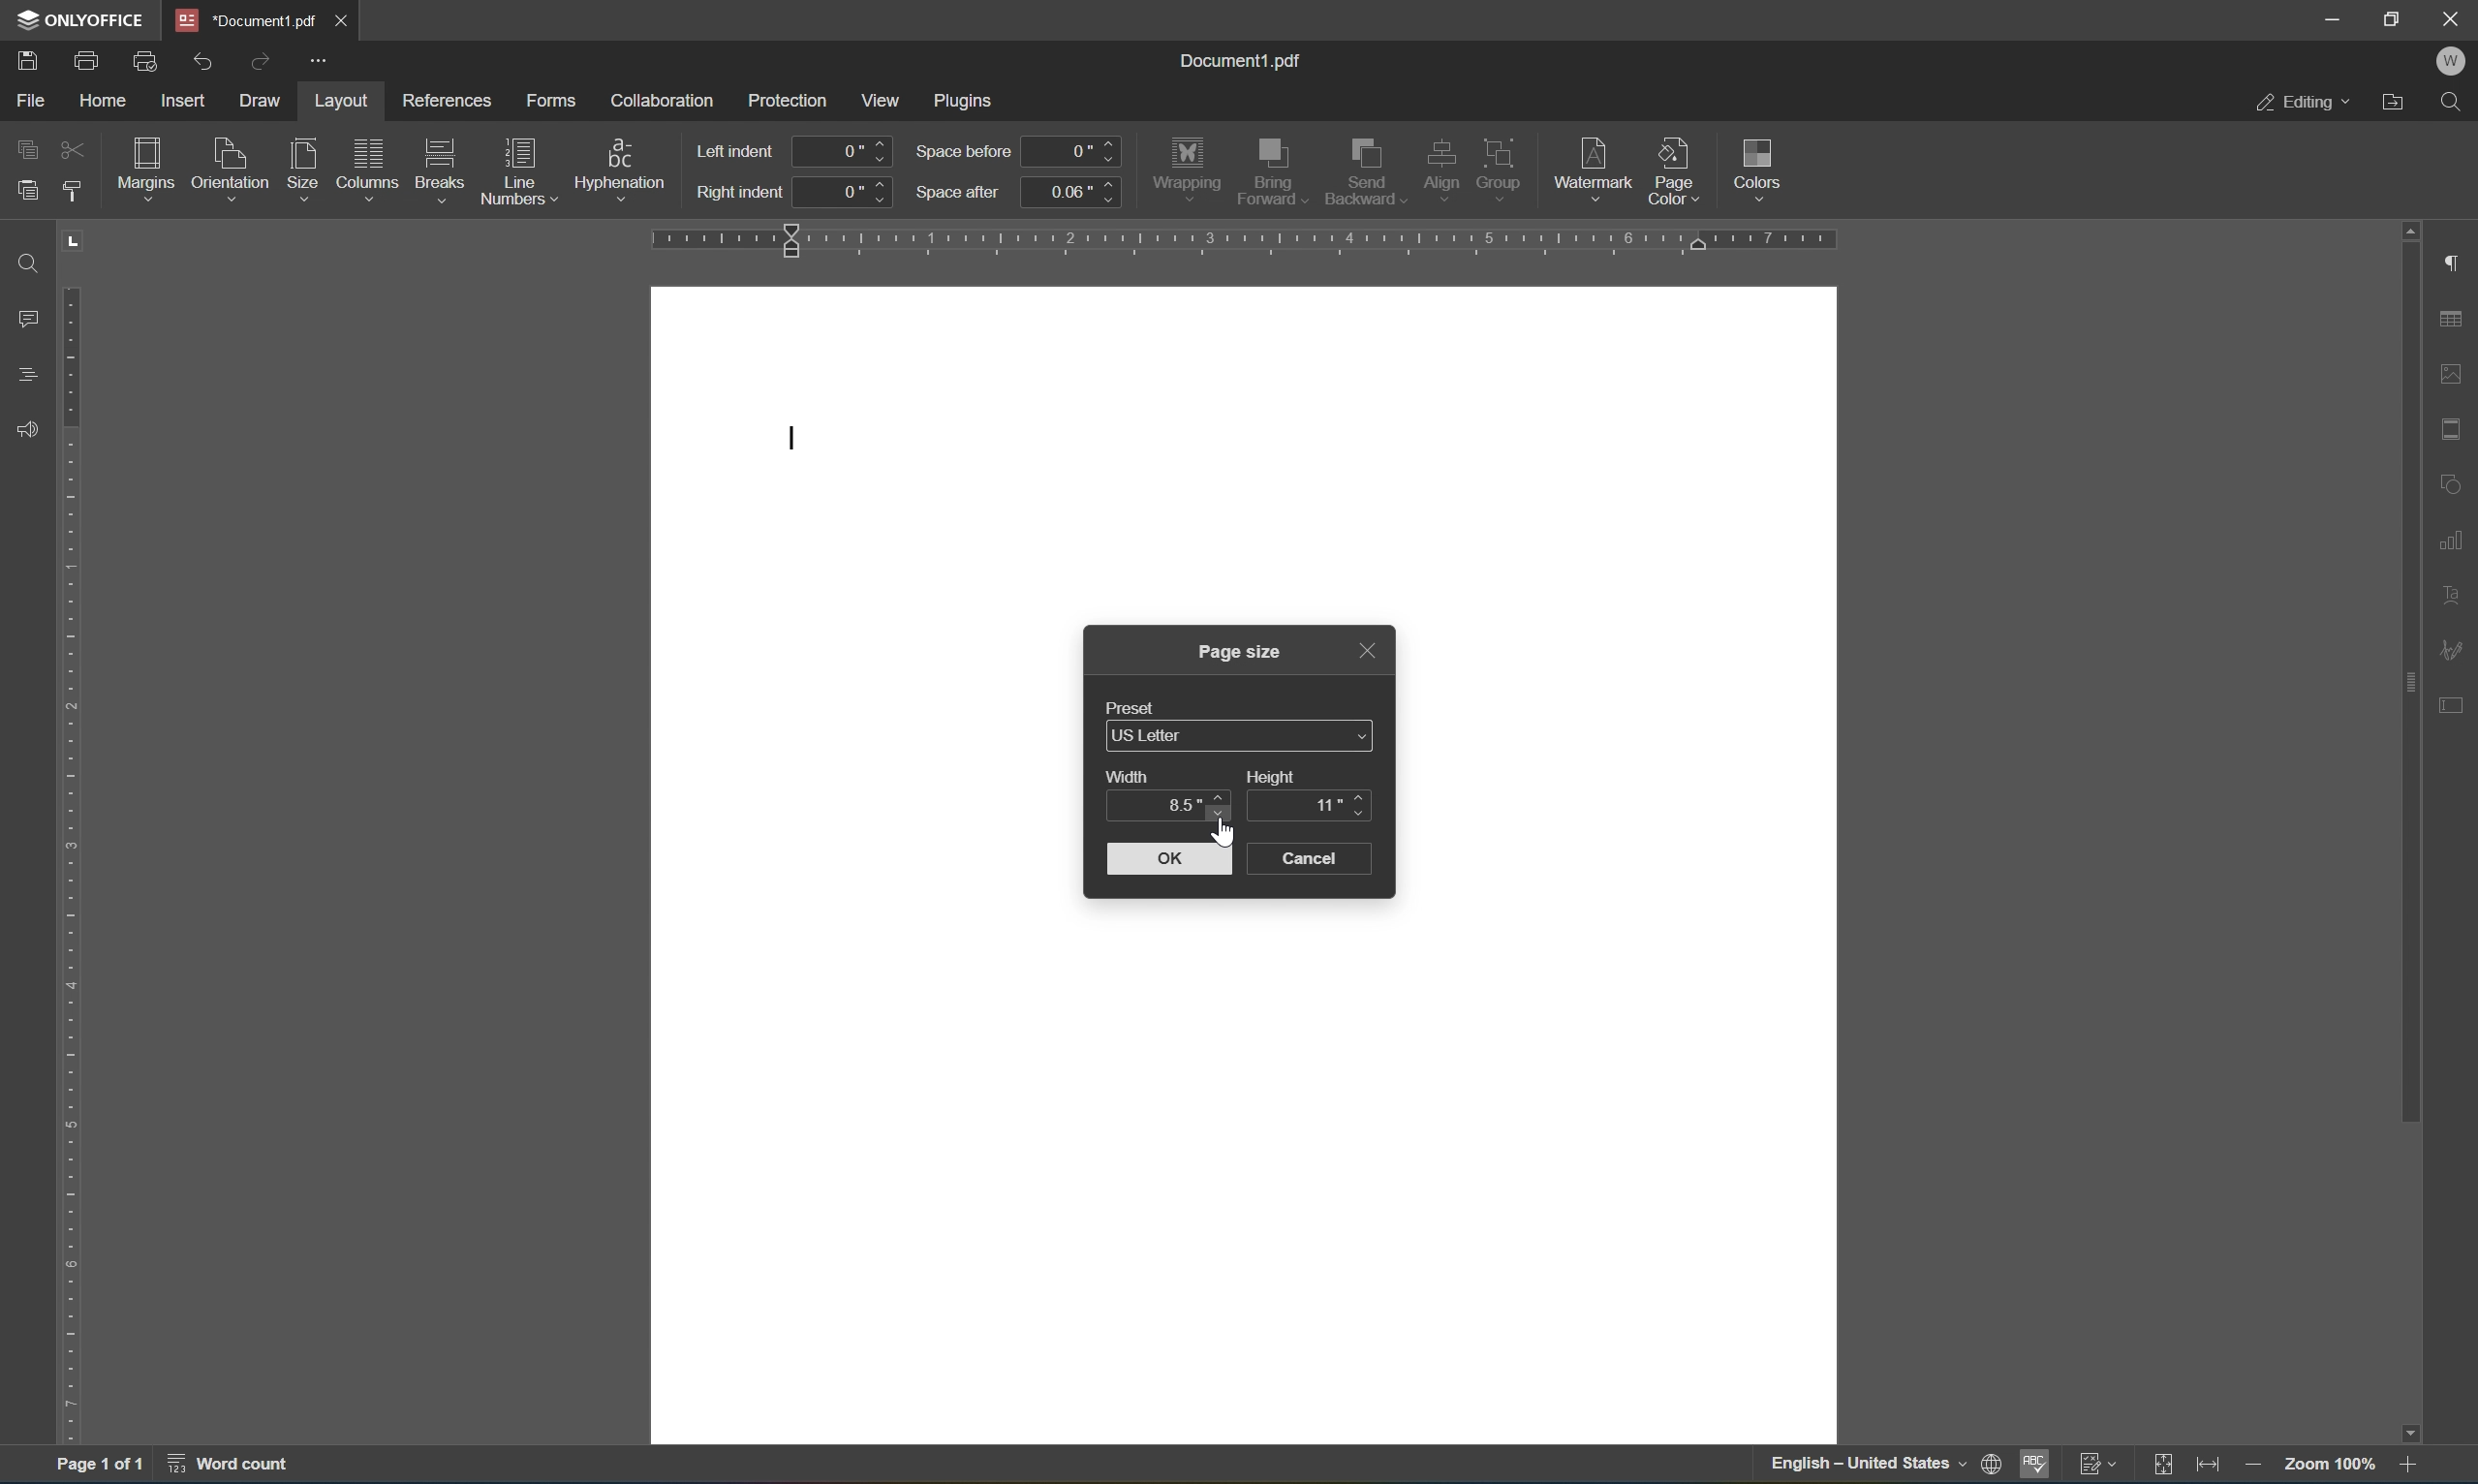 This screenshot has width=2478, height=1484. Describe the element at coordinates (2302, 104) in the screenshot. I see `editing` at that location.